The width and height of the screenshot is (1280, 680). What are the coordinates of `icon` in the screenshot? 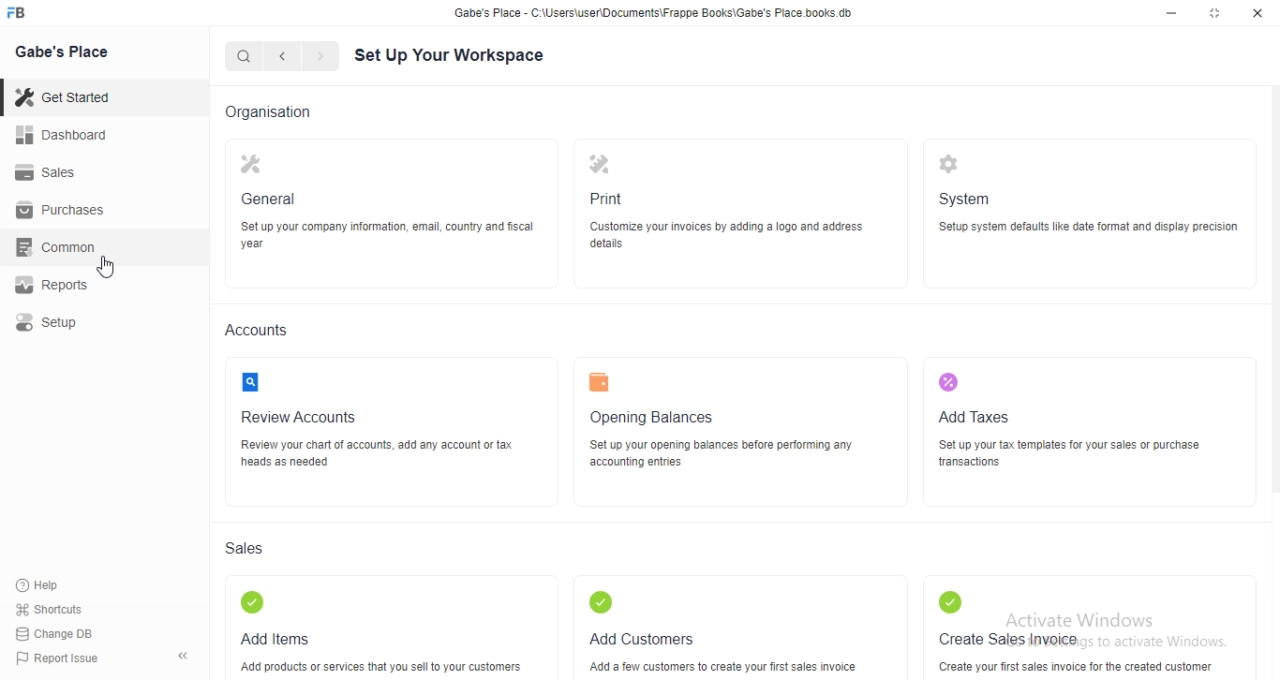 It's located at (247, 381).